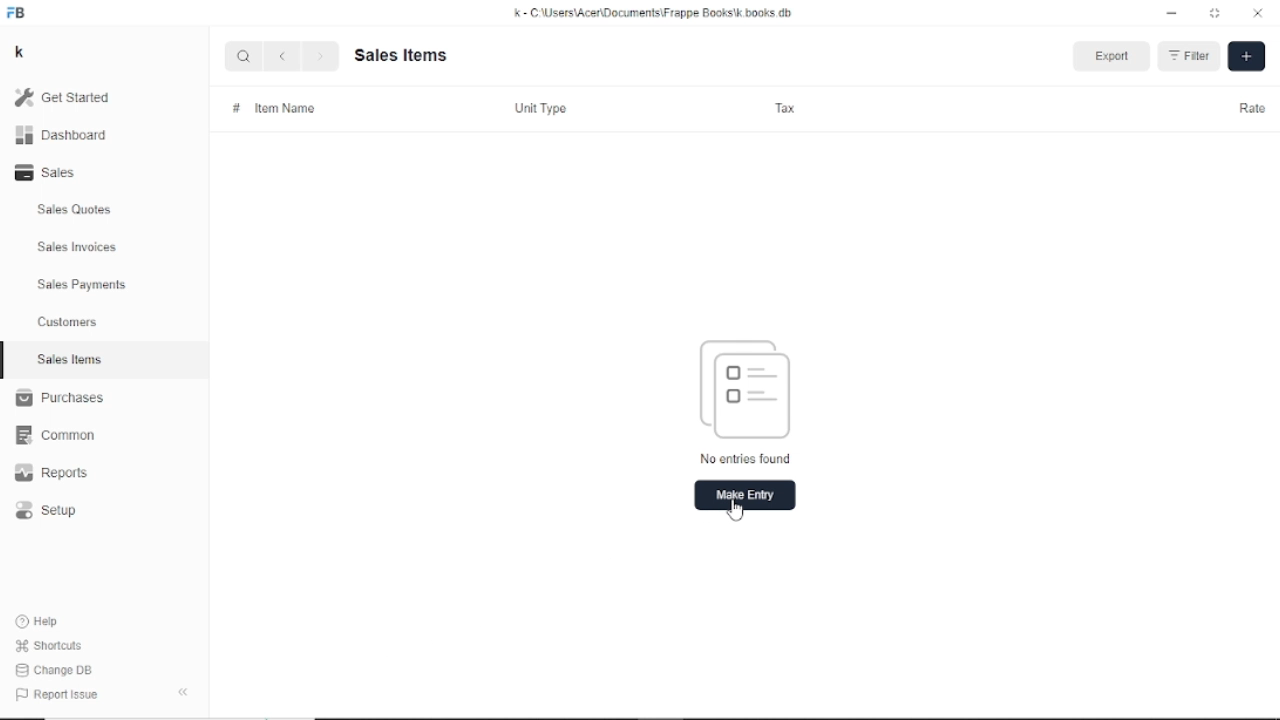  Describe the element at coordinates (319, 57) in the screenshot. I see `Next` at that location.